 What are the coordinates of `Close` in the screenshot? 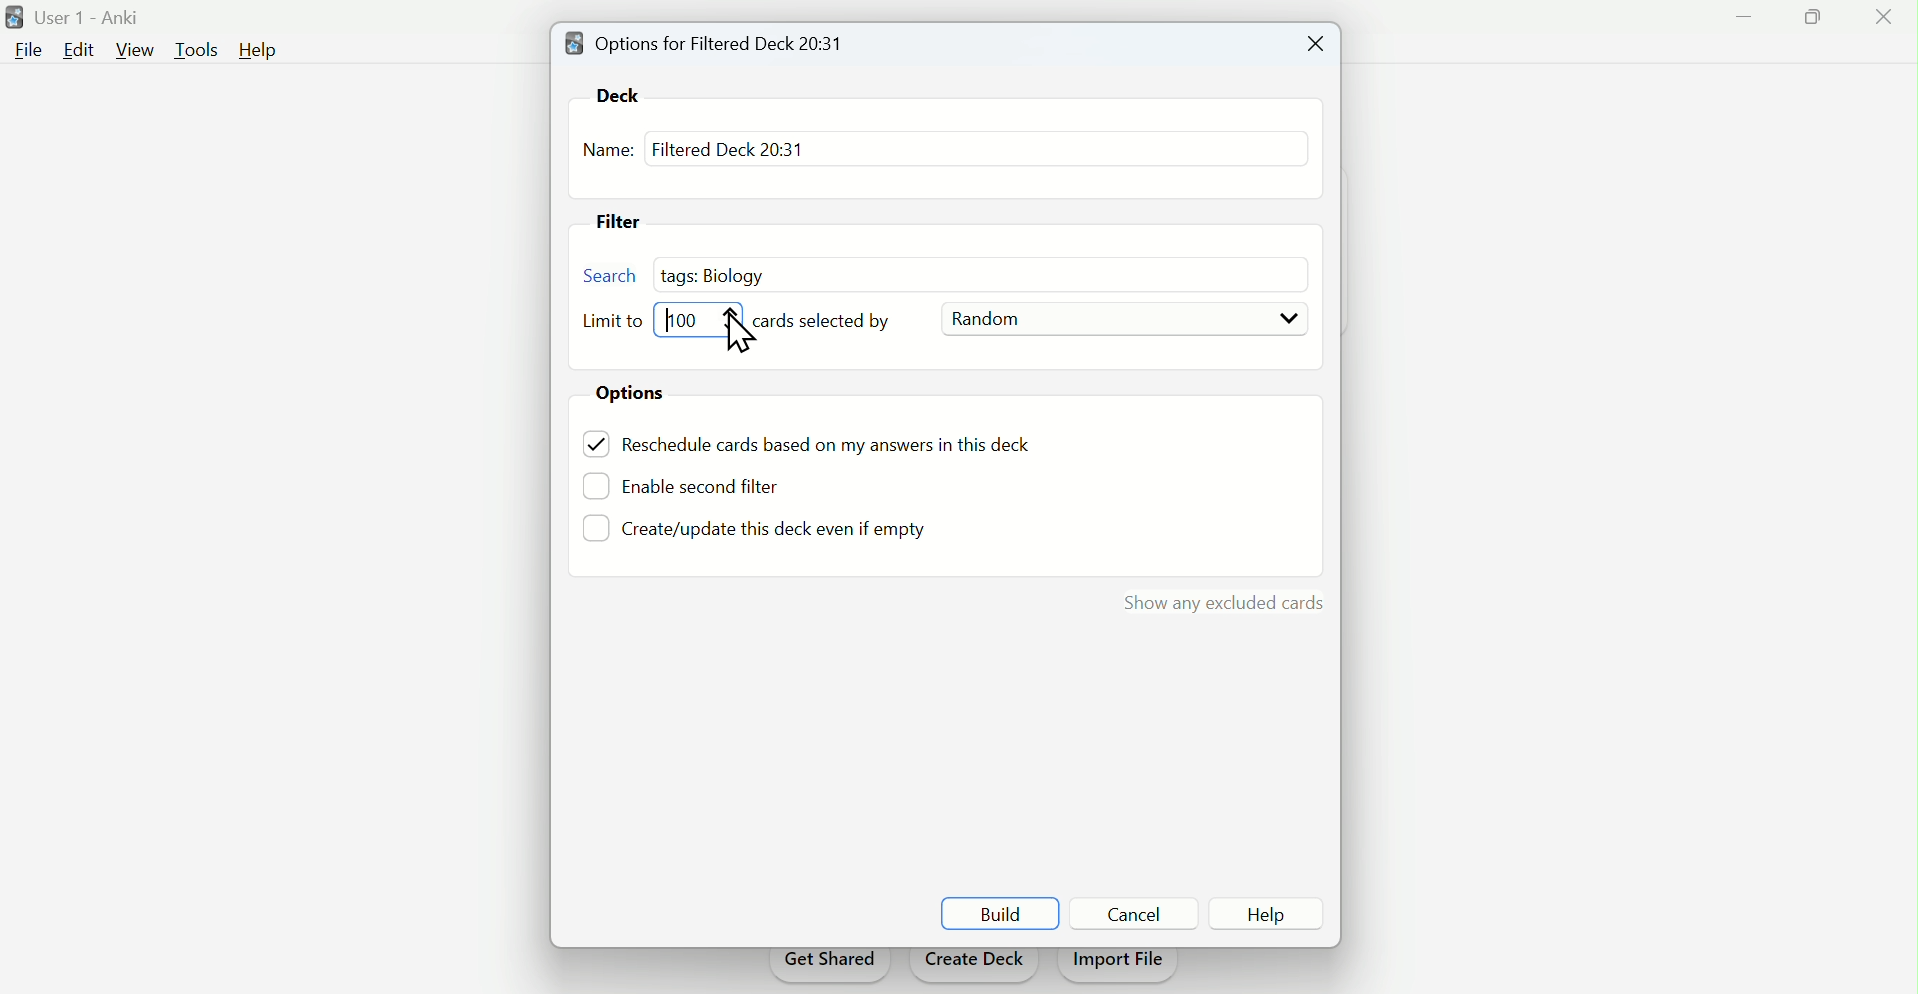 It's located at (1879, 21).